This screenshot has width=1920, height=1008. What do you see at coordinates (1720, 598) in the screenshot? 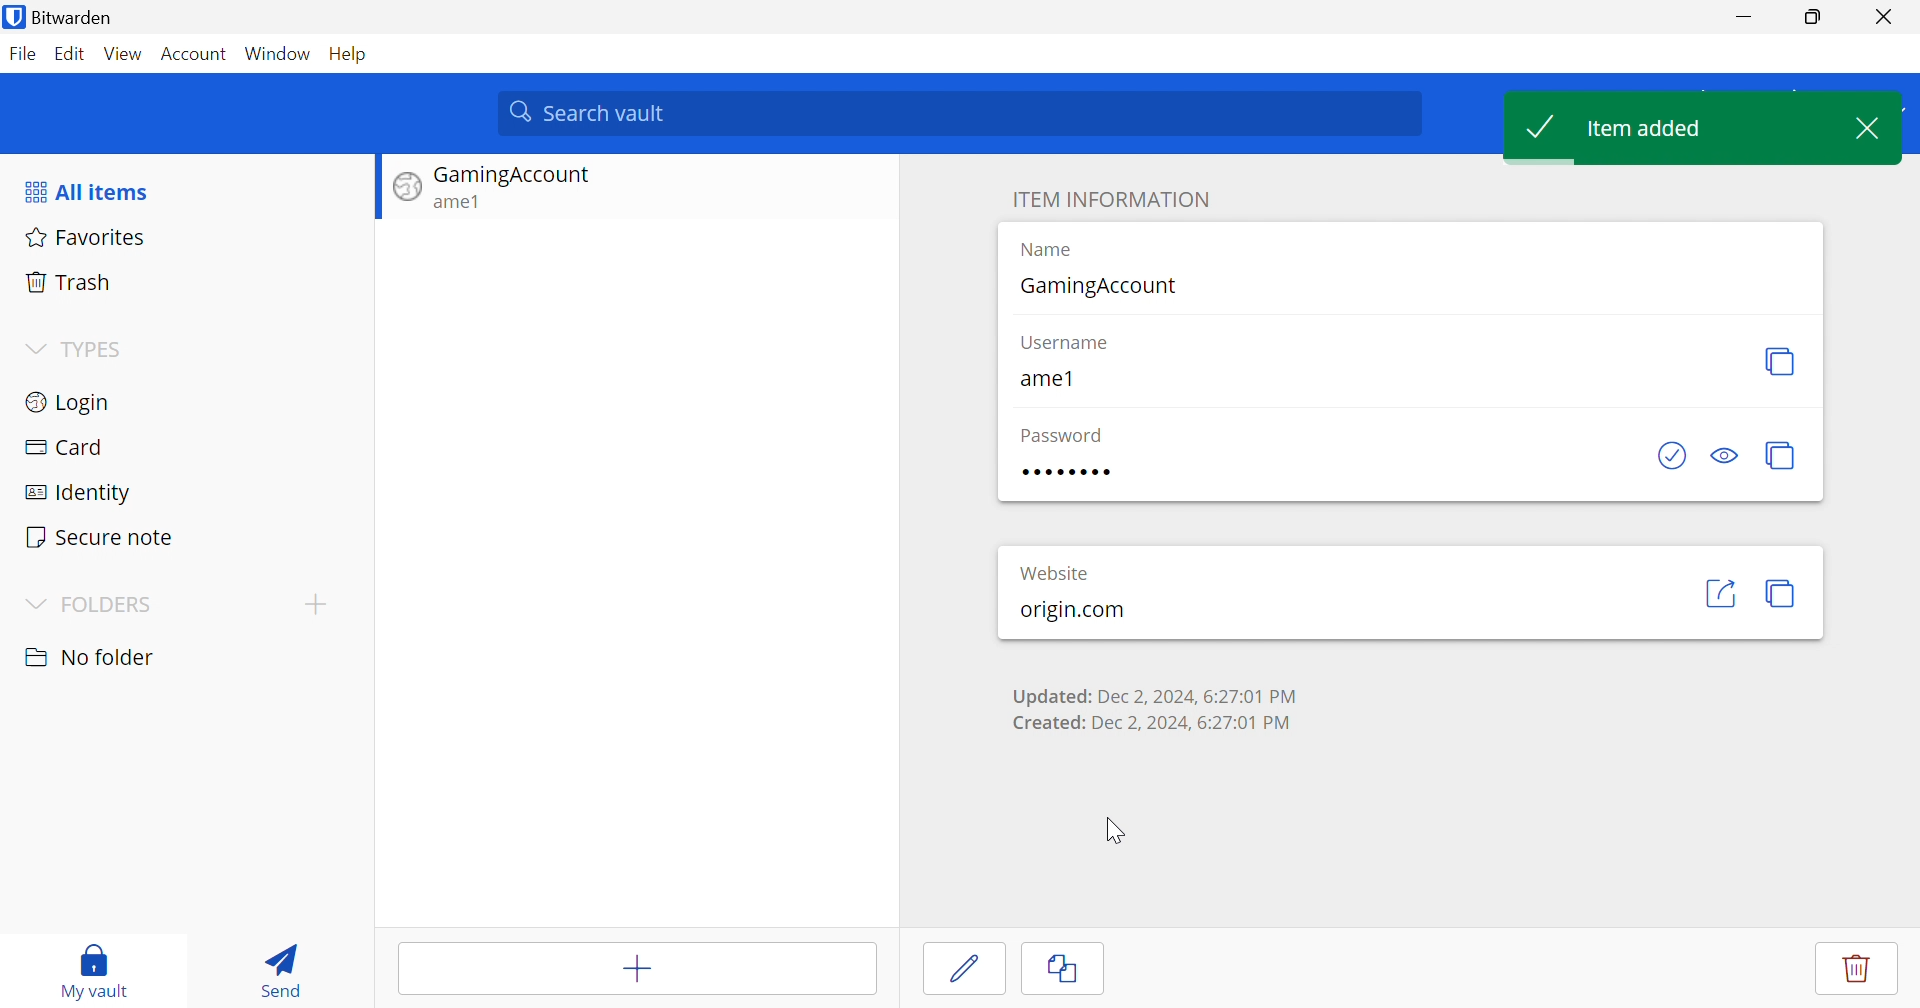
I see `Launch URI` at bounding box center [1720, 598].